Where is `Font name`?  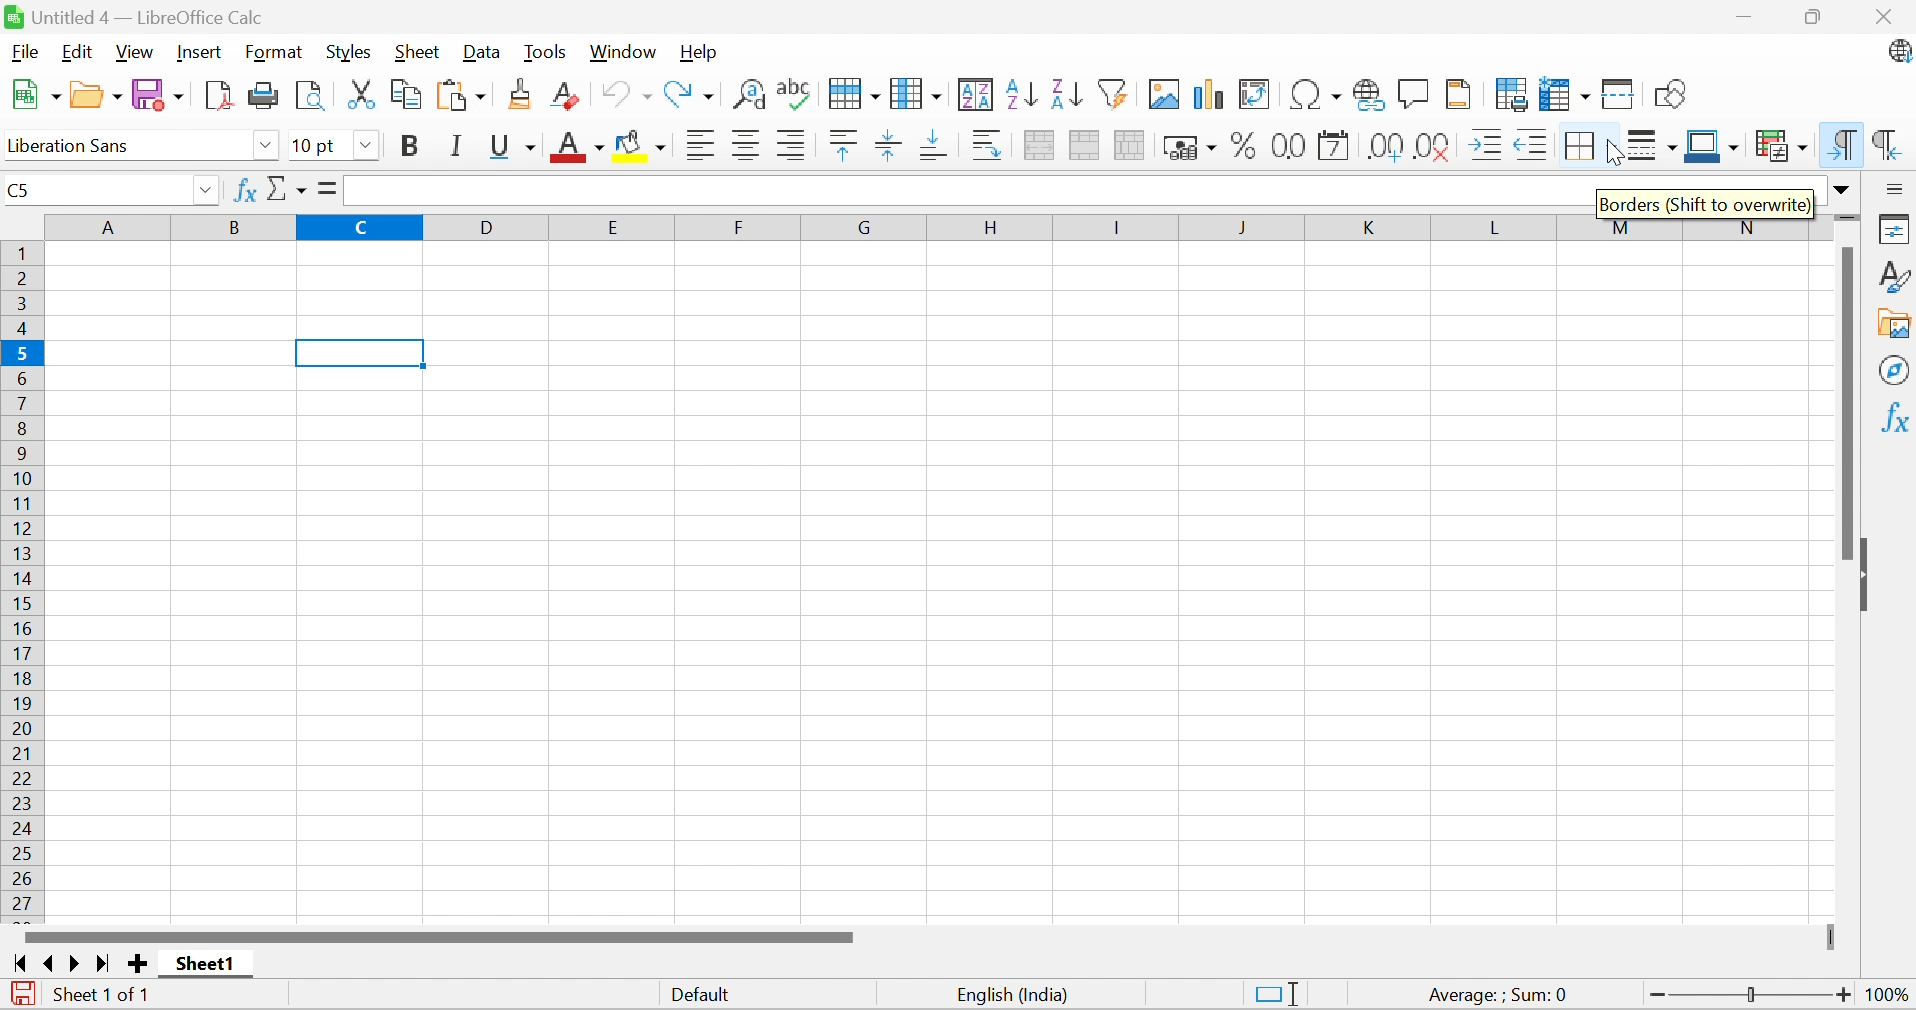
Font name is located at coordinates (123, 147).